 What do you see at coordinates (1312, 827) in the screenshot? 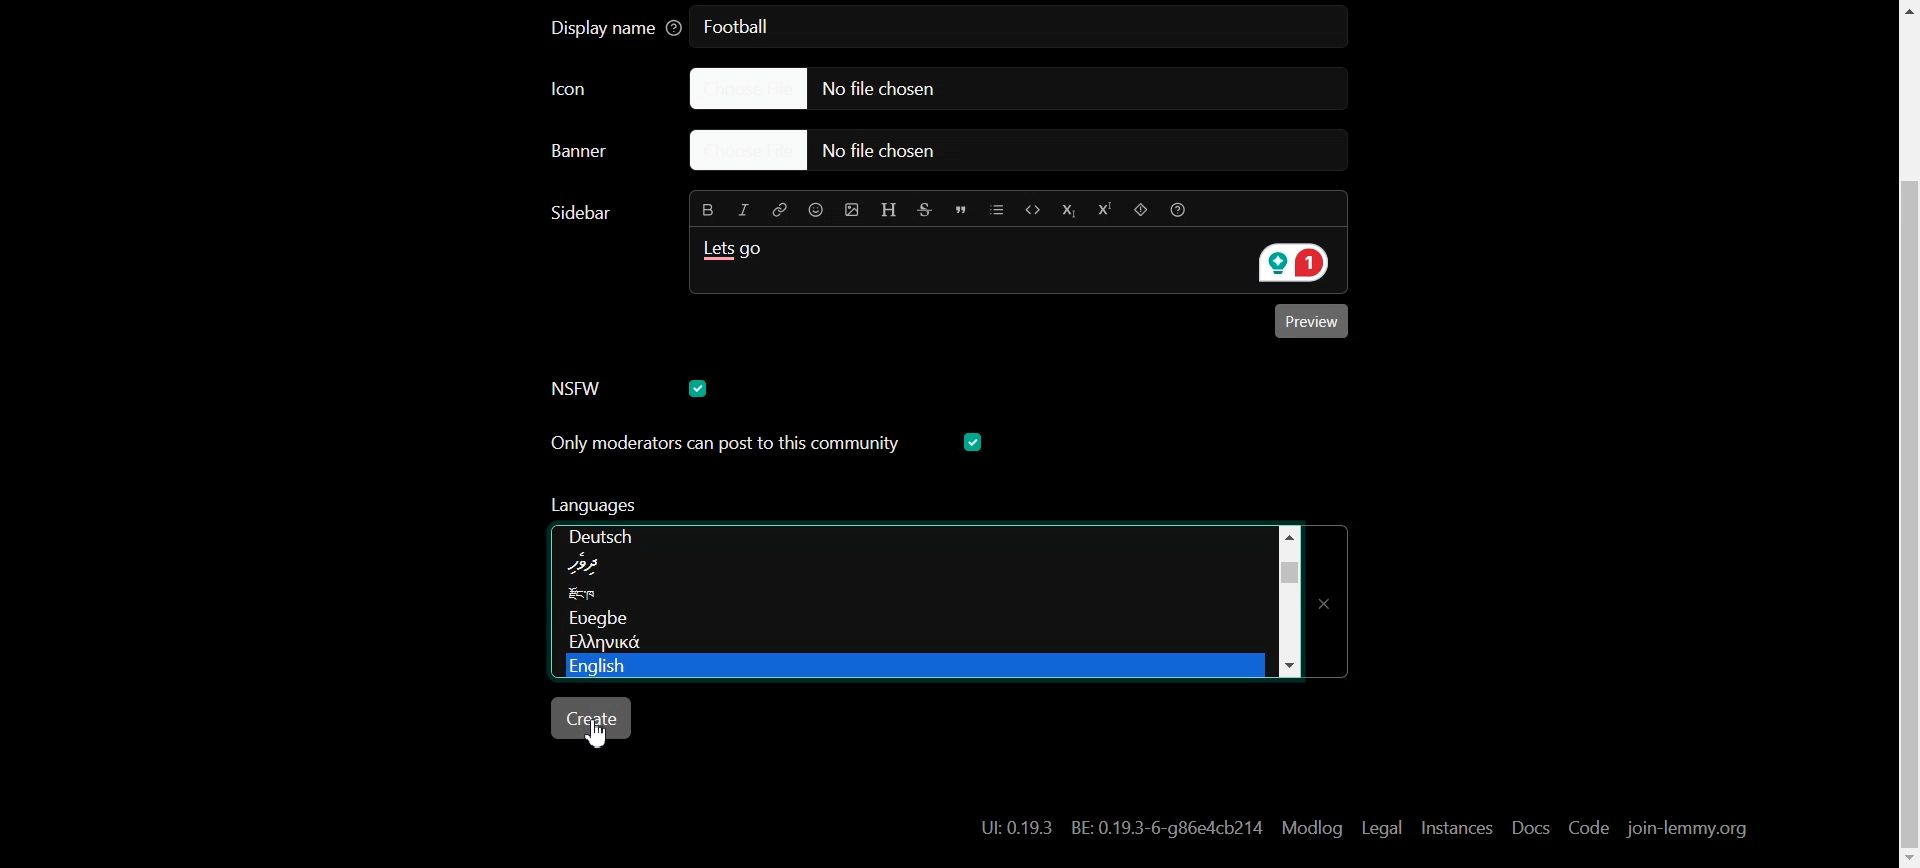
I see `Modlog` at bounding box center [1312, 827].